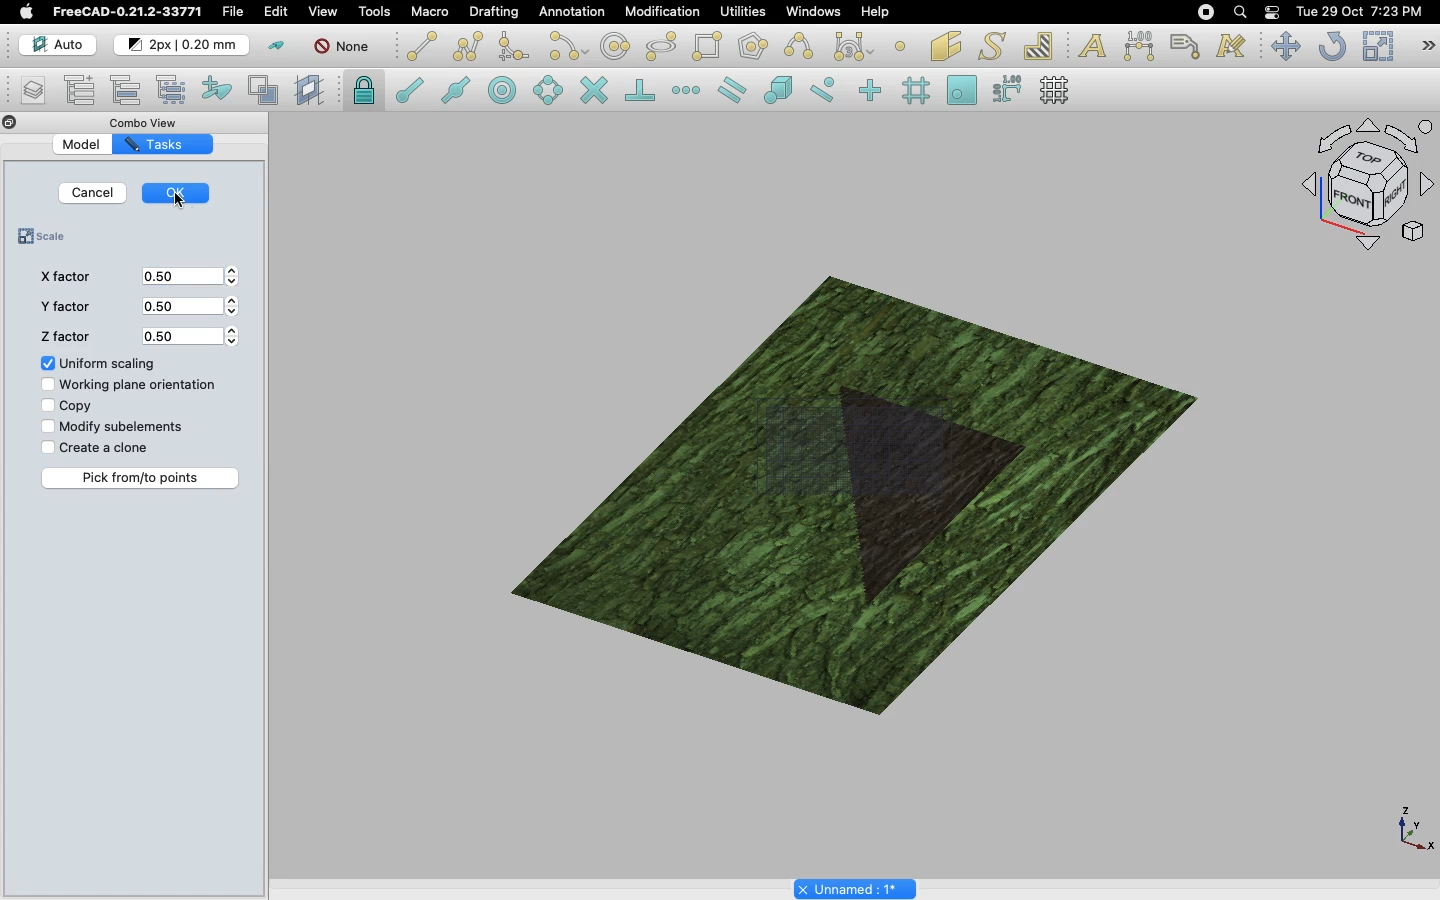 This screenshot has height=900, width=1440. Describe the element at coordinates (419, 46) in the screenshot. I see `Line` at that location.